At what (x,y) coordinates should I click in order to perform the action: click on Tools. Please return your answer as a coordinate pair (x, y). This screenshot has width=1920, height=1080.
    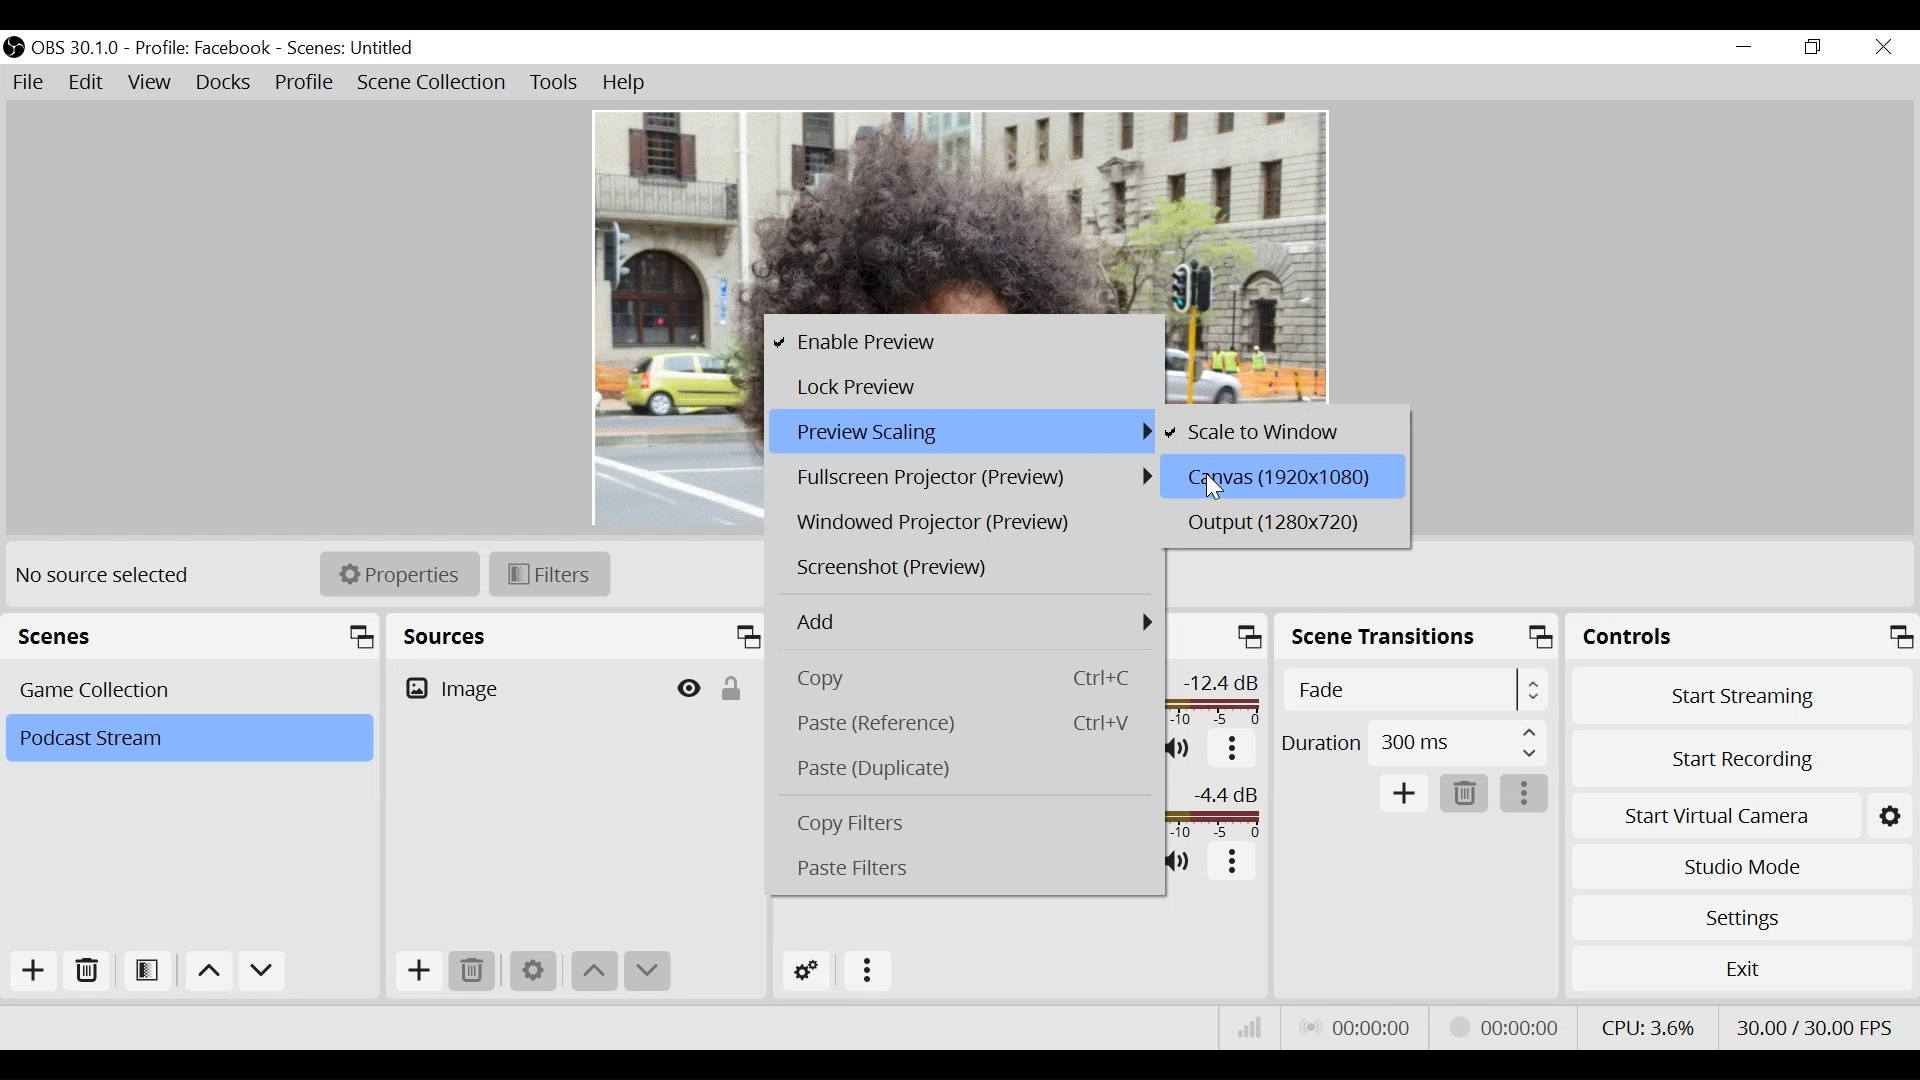
    Looking at the image, I should click on (551, 85).